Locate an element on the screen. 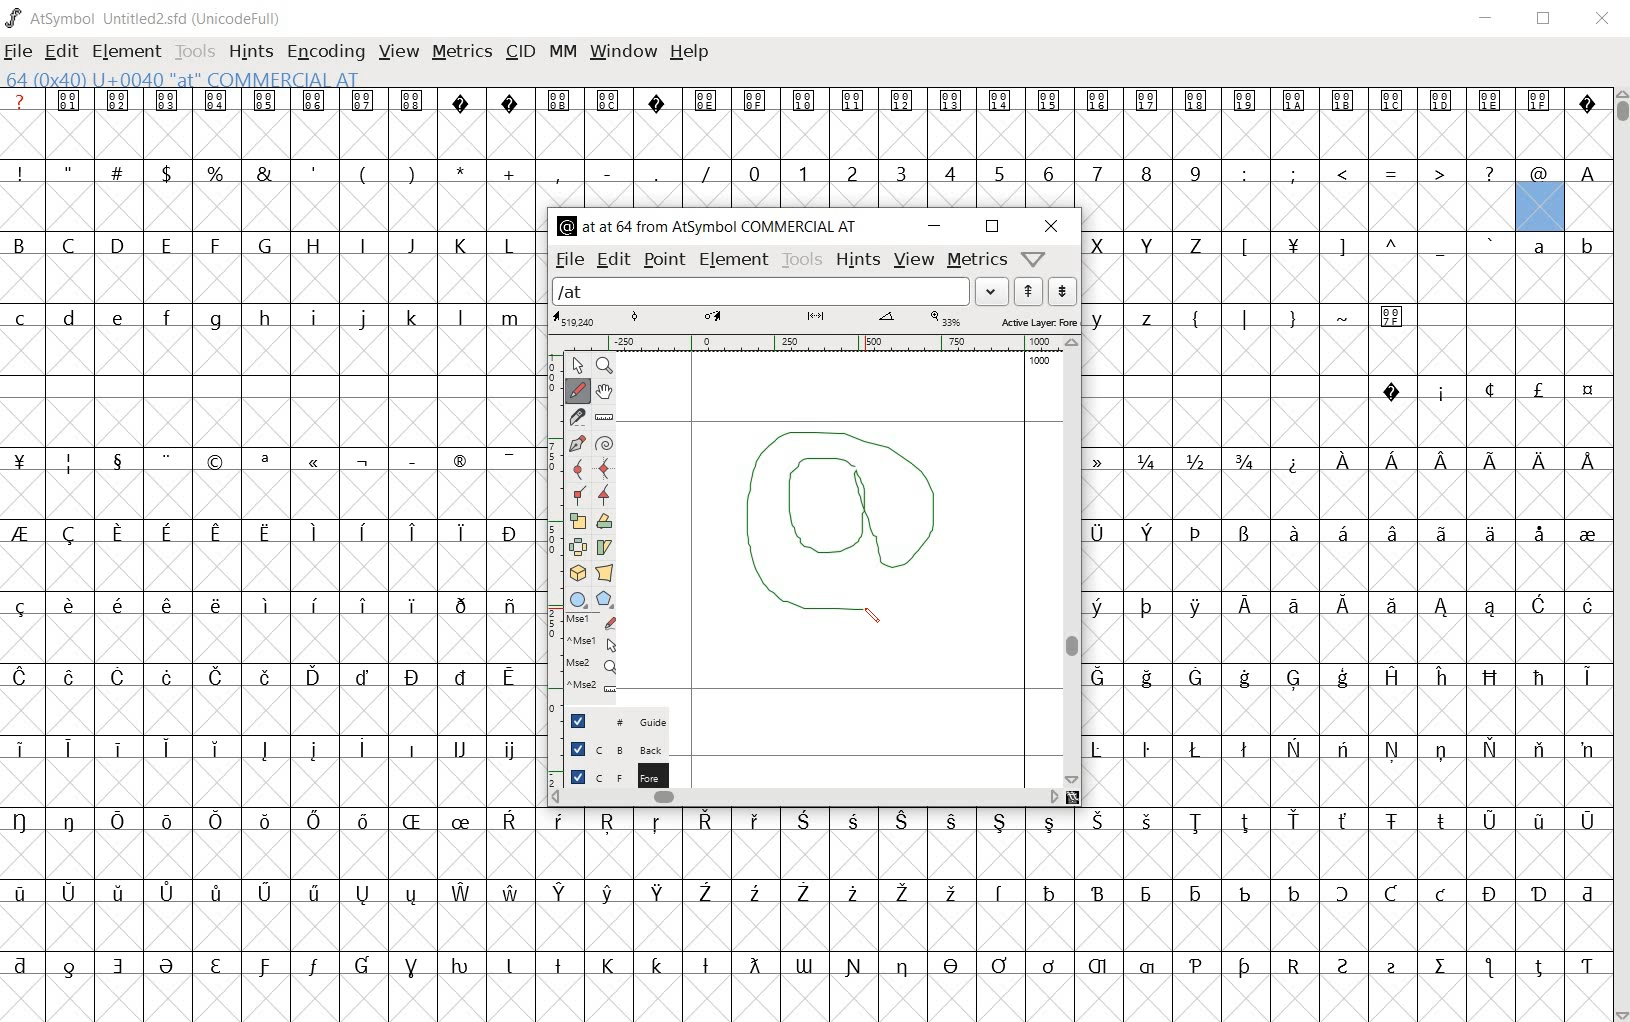  point is located at coordinates (665, 261).